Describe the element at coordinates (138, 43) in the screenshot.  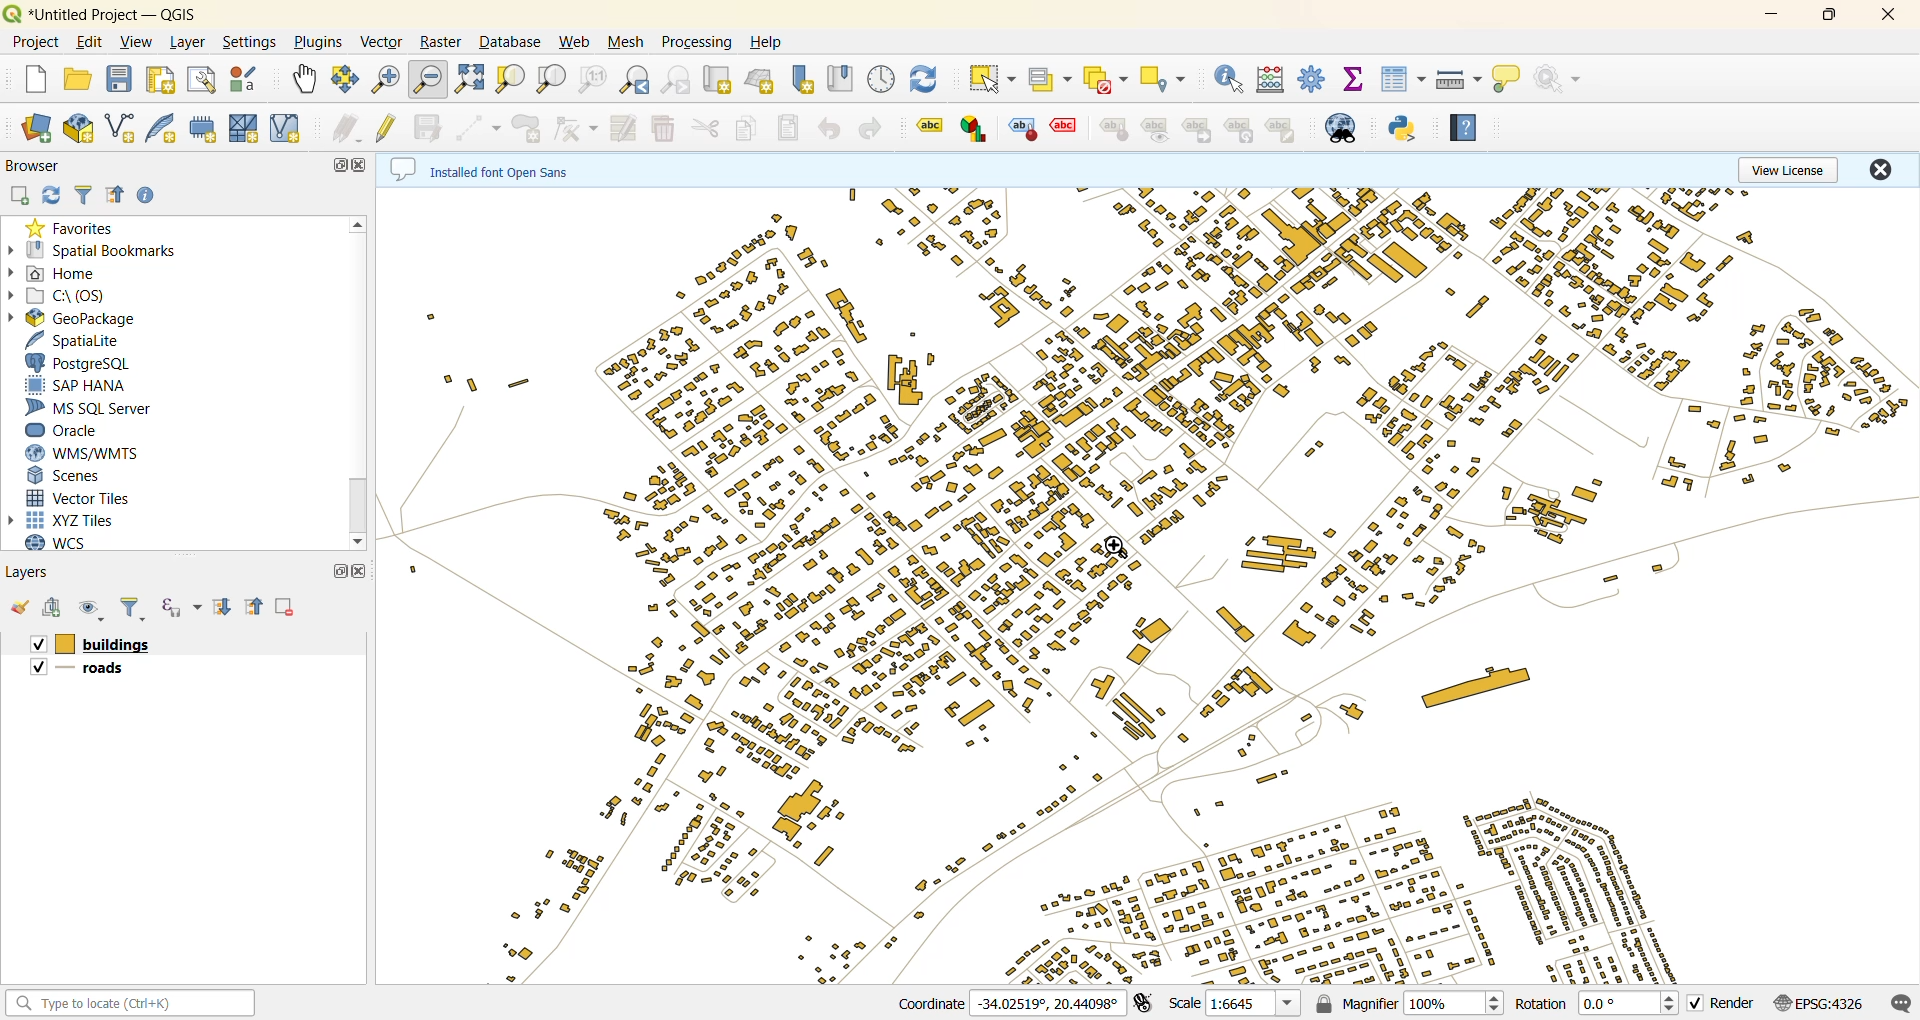
I see `view` at that location.